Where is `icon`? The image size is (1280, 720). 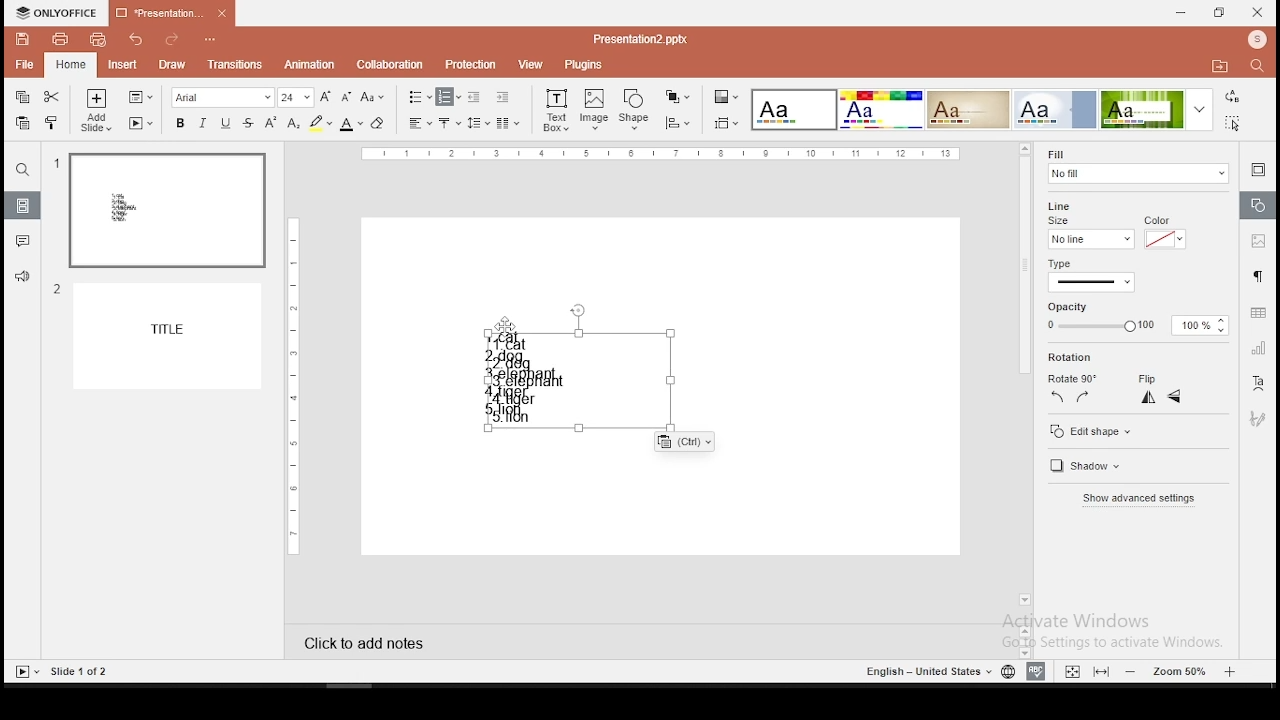 icon is located at coordinates (57, 14).